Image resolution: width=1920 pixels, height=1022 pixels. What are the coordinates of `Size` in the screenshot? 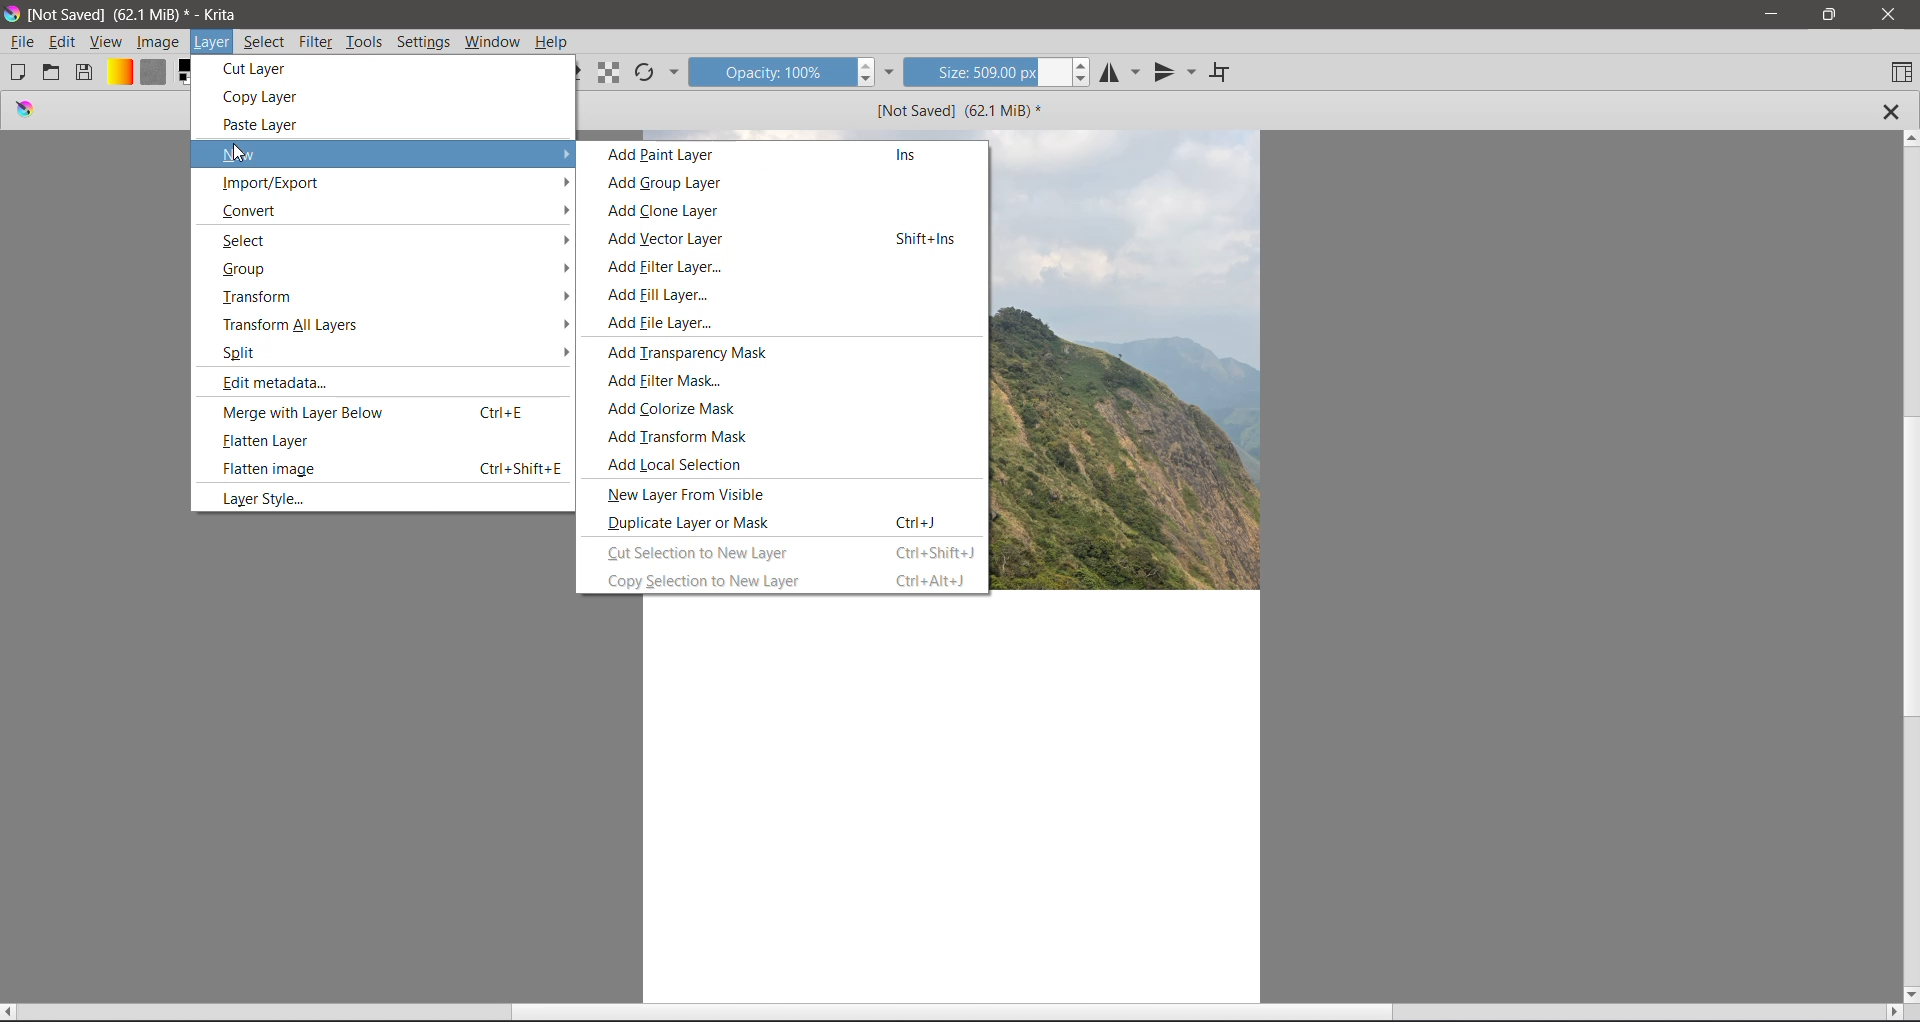 It's located at (986, 73).